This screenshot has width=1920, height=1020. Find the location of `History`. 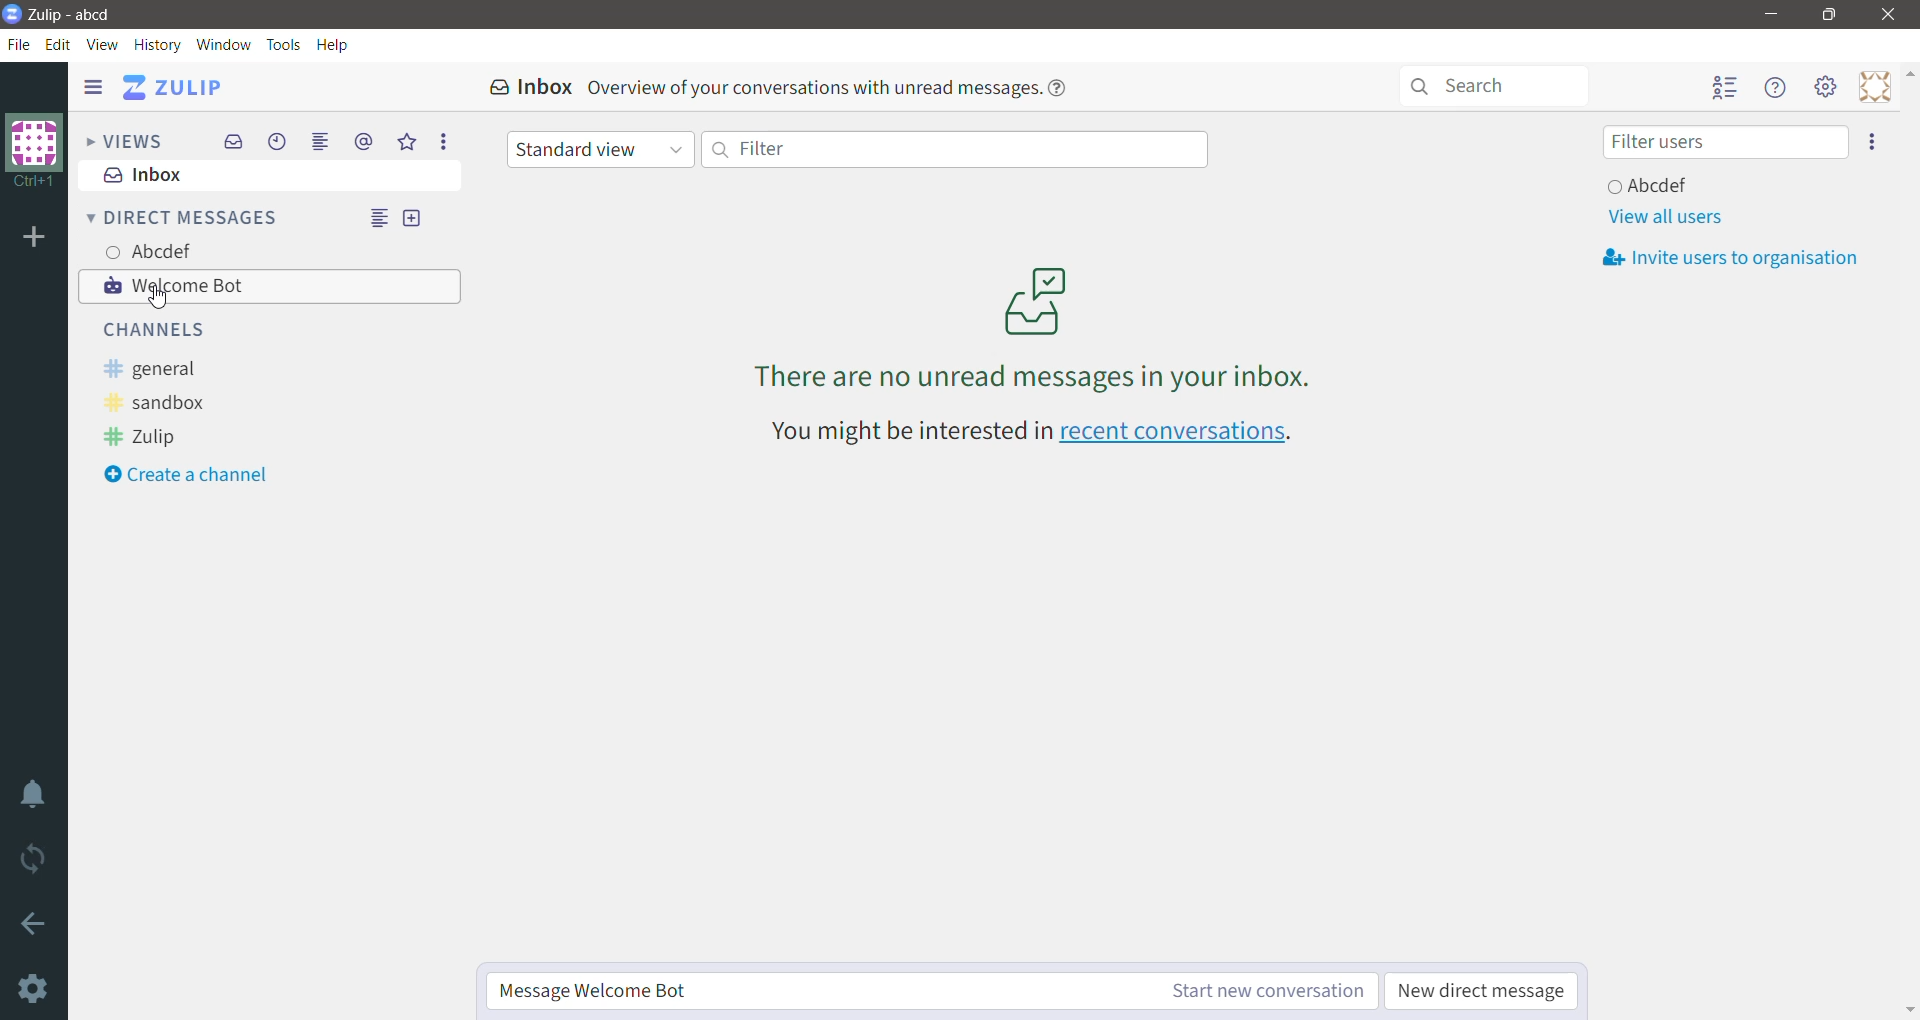

History is located at coordinates (159, 44).